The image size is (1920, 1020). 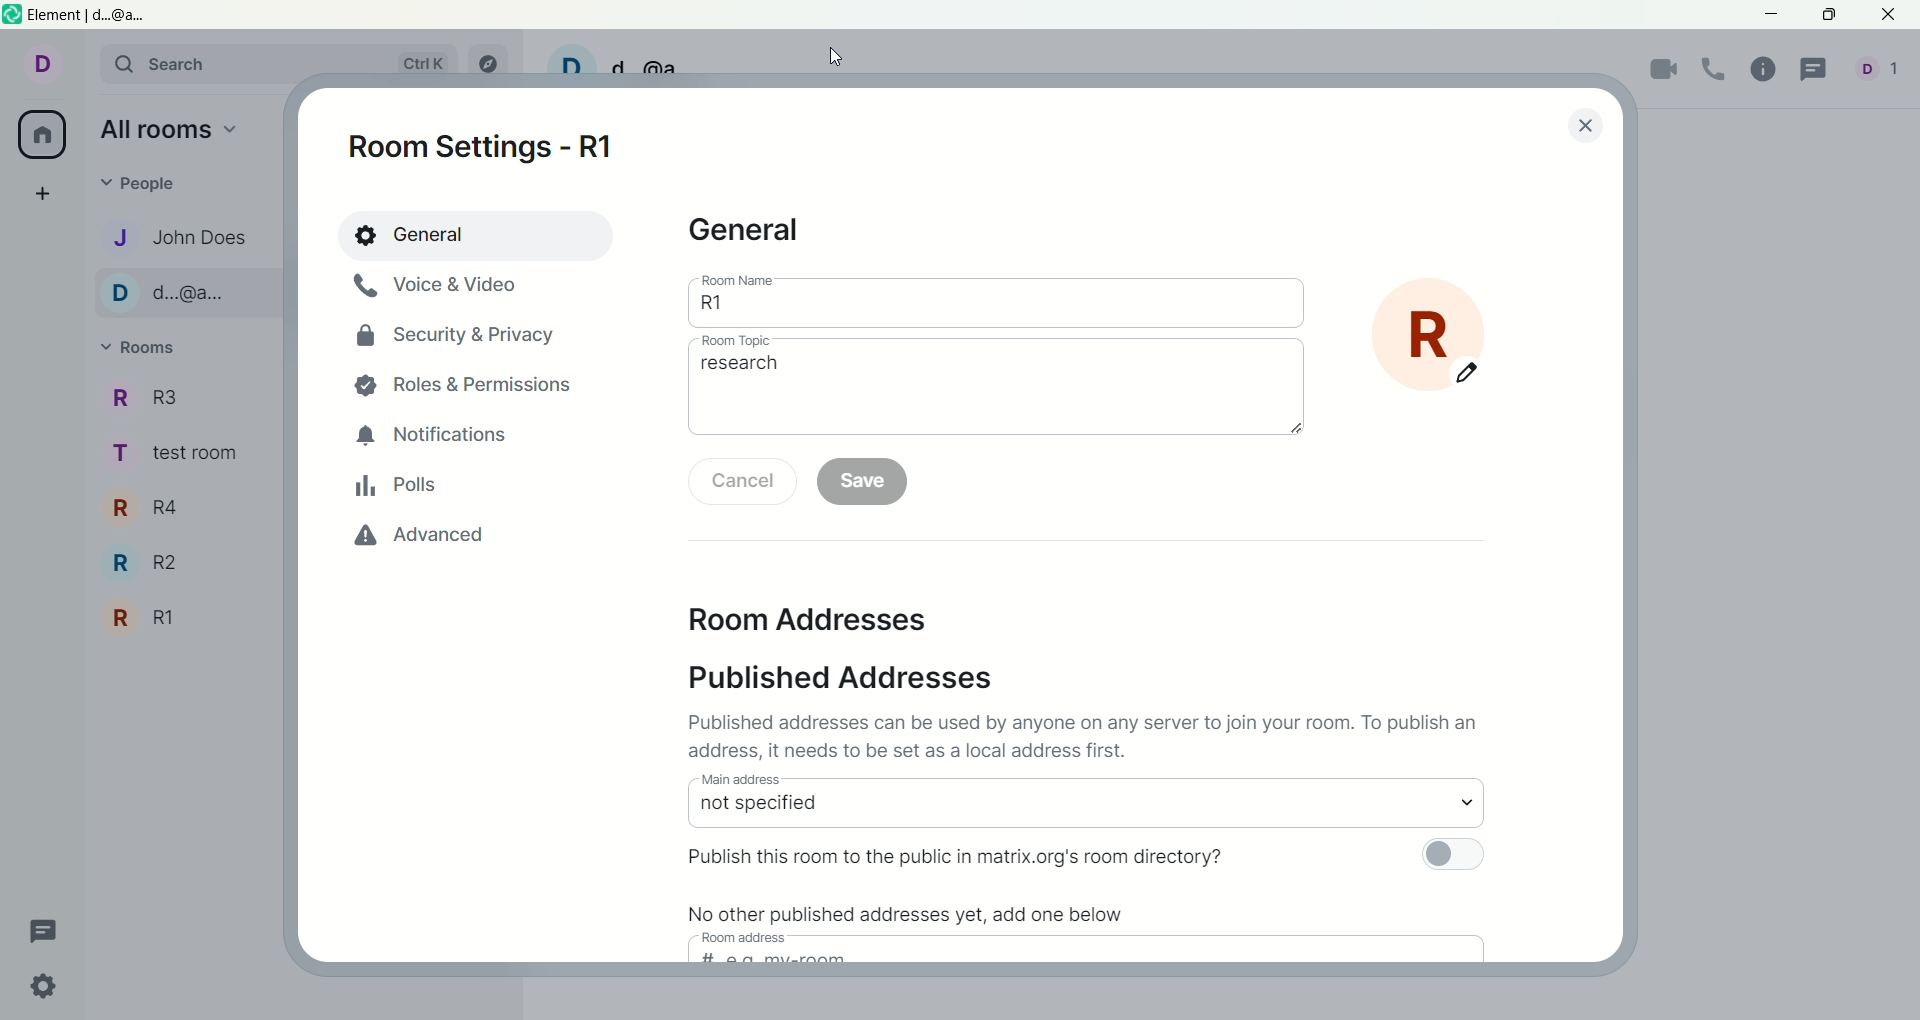 I want to click on people, so click(x=147, y=187).